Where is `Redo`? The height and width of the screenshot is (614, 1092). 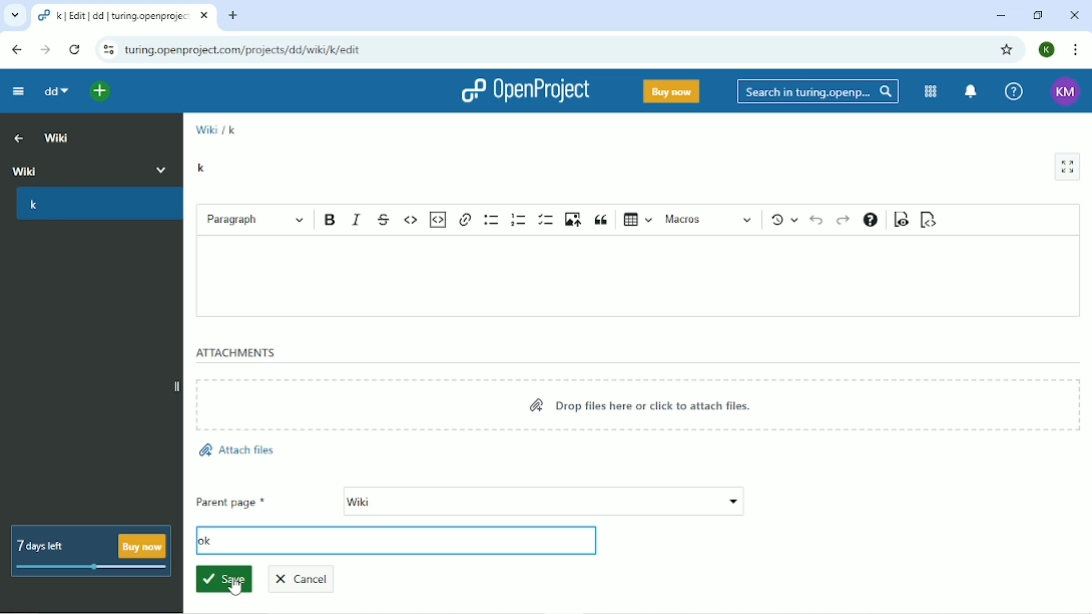
Redo is located at coordinates (842, 220).